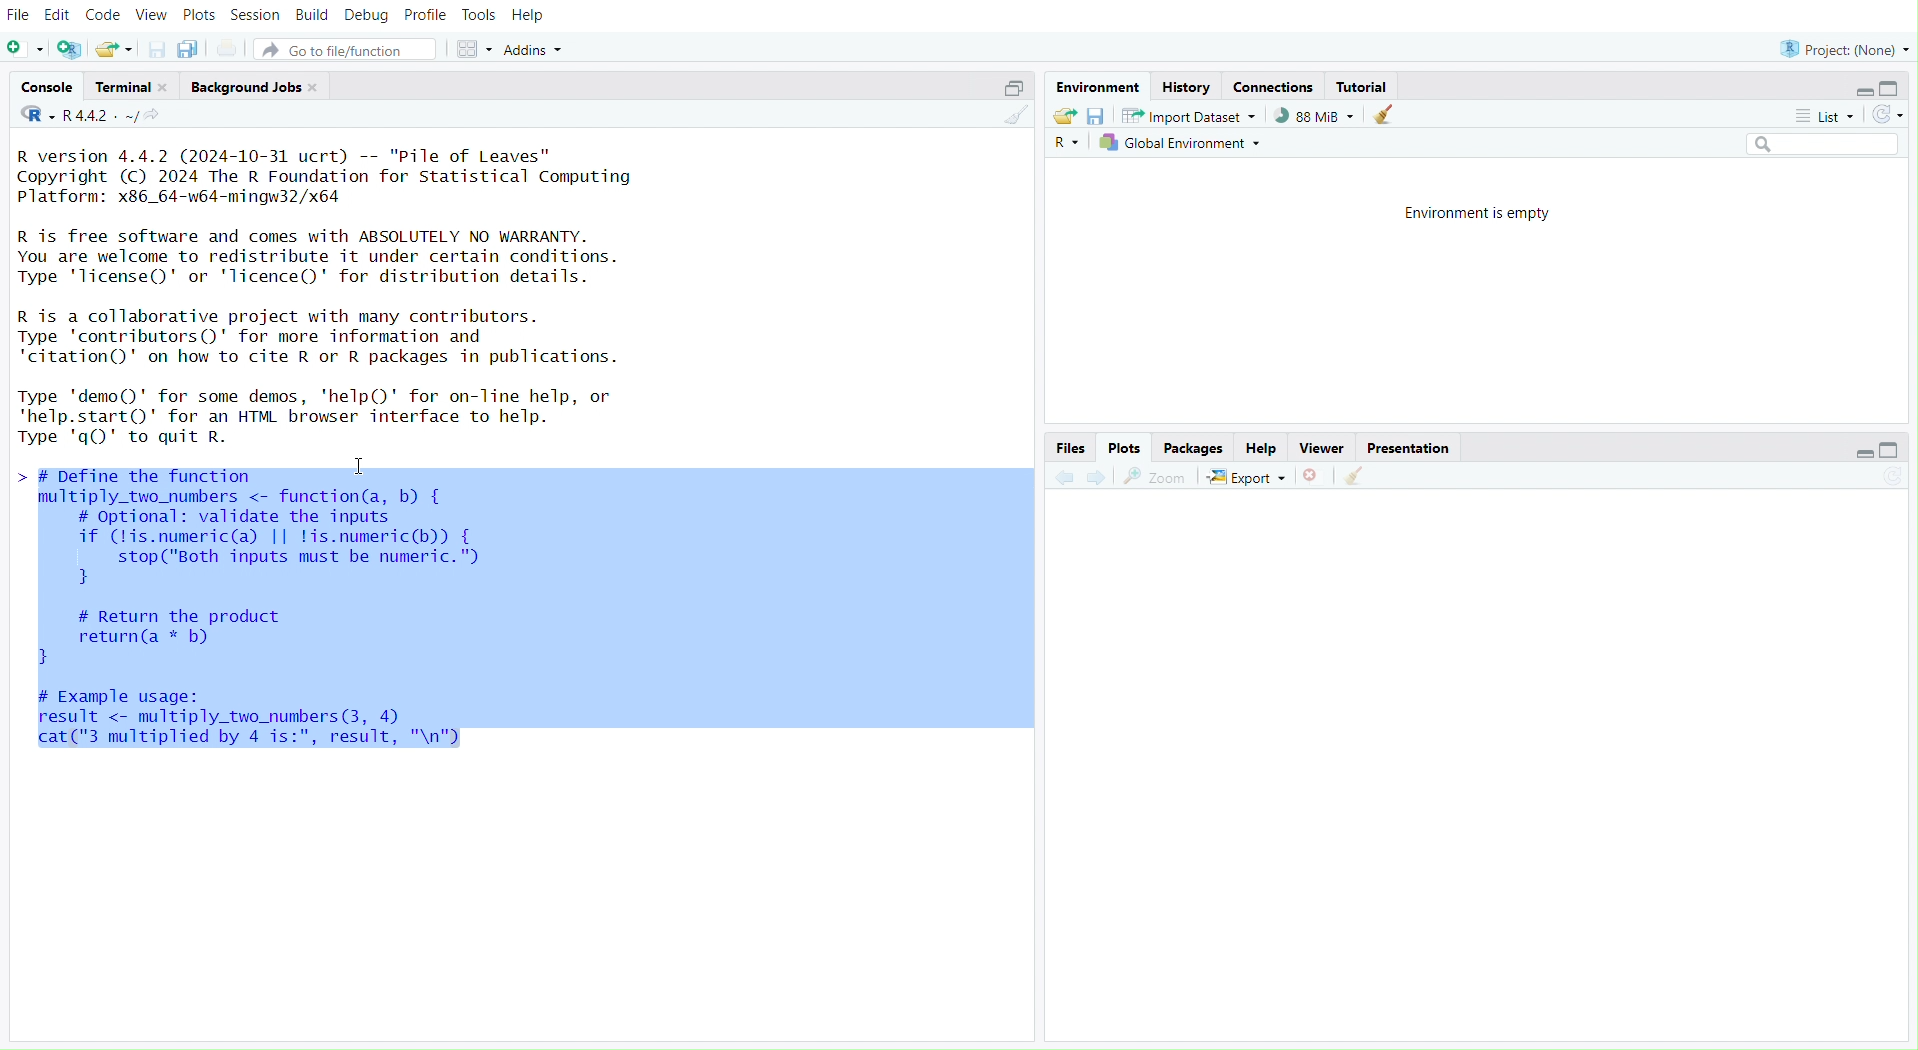 The image size is (1918, 1050). I want to click on Session, so click(257, 15).